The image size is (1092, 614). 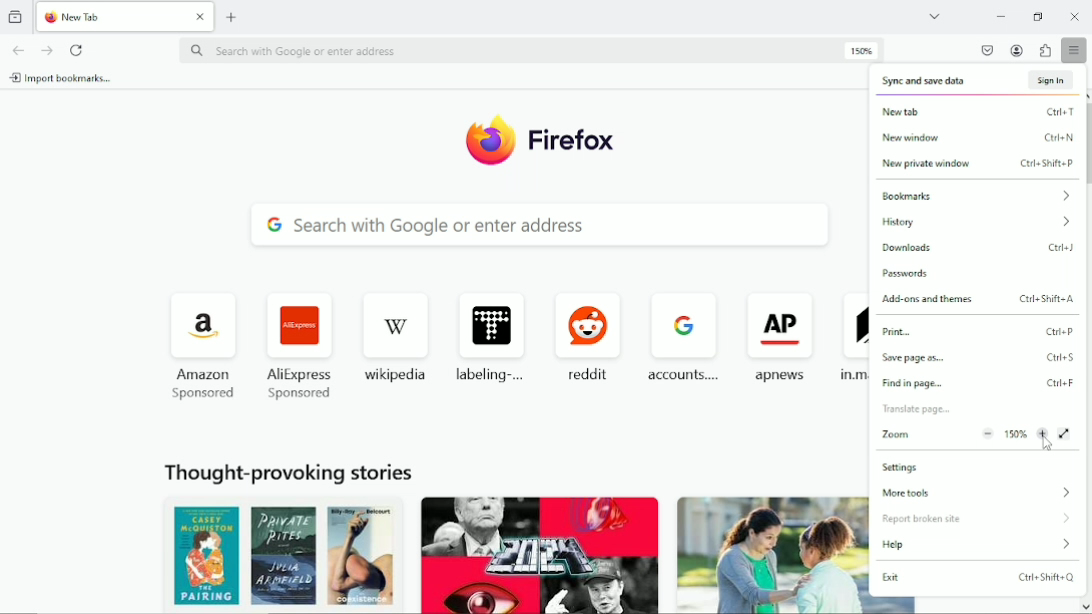 I want to click on Restore down, so click(x=1038, y=16).